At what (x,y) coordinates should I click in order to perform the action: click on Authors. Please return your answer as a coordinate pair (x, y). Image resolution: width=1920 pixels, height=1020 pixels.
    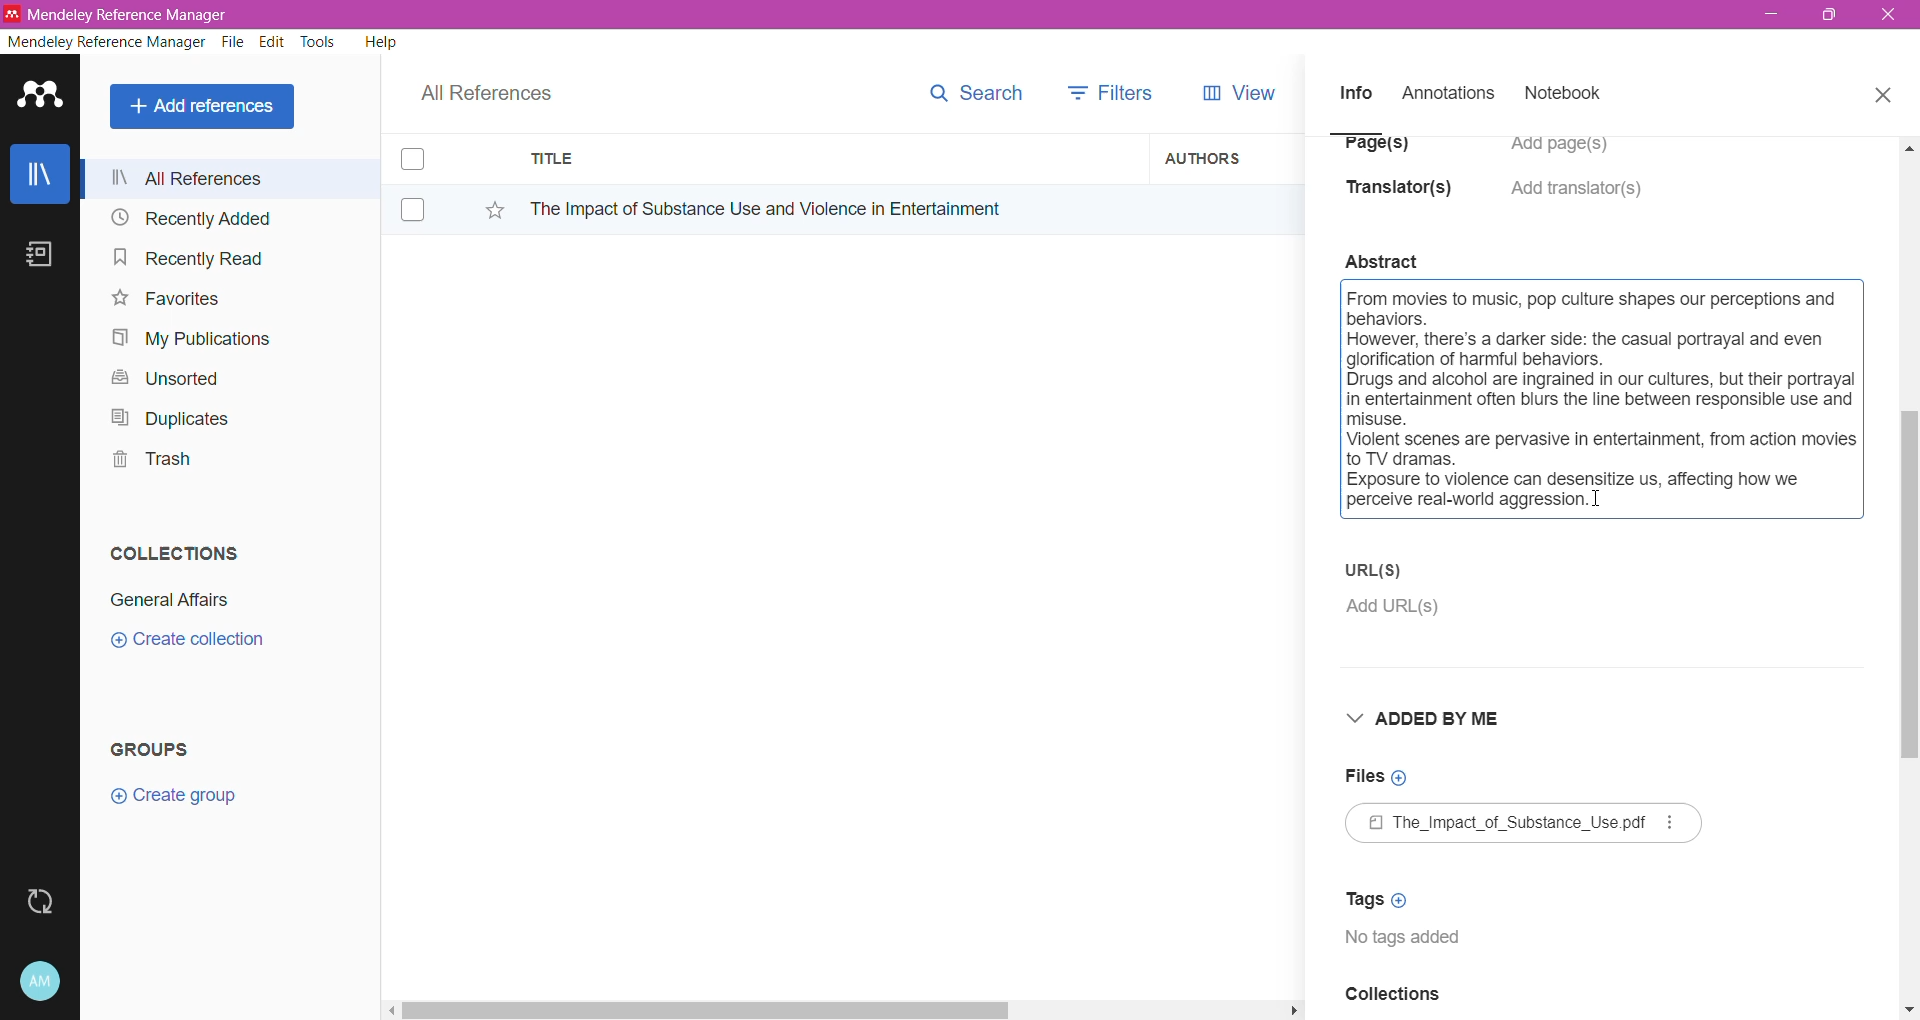
    Looking at the image, I should click on (1227, 157).